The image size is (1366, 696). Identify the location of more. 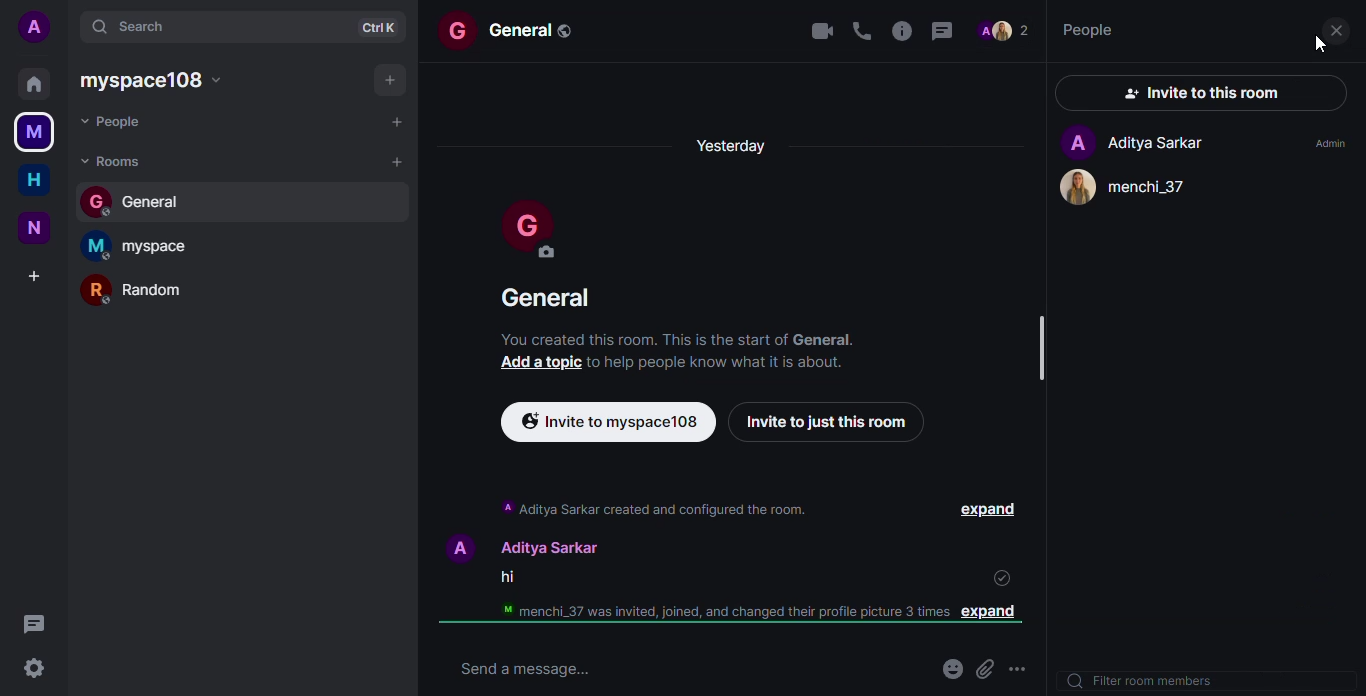
(1028, 664).